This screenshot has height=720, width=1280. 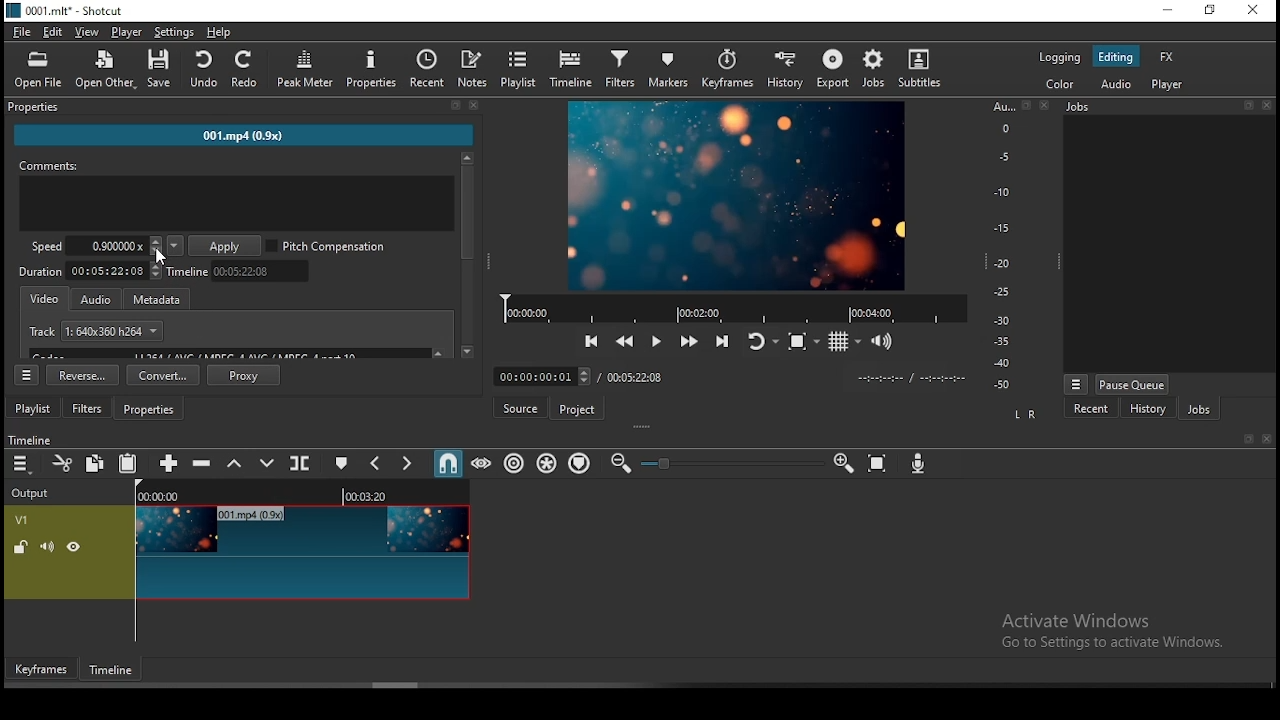 What do you see at coordinates (220, 32) in the screenshot?
I see `help` at bounding box center [220, 32].